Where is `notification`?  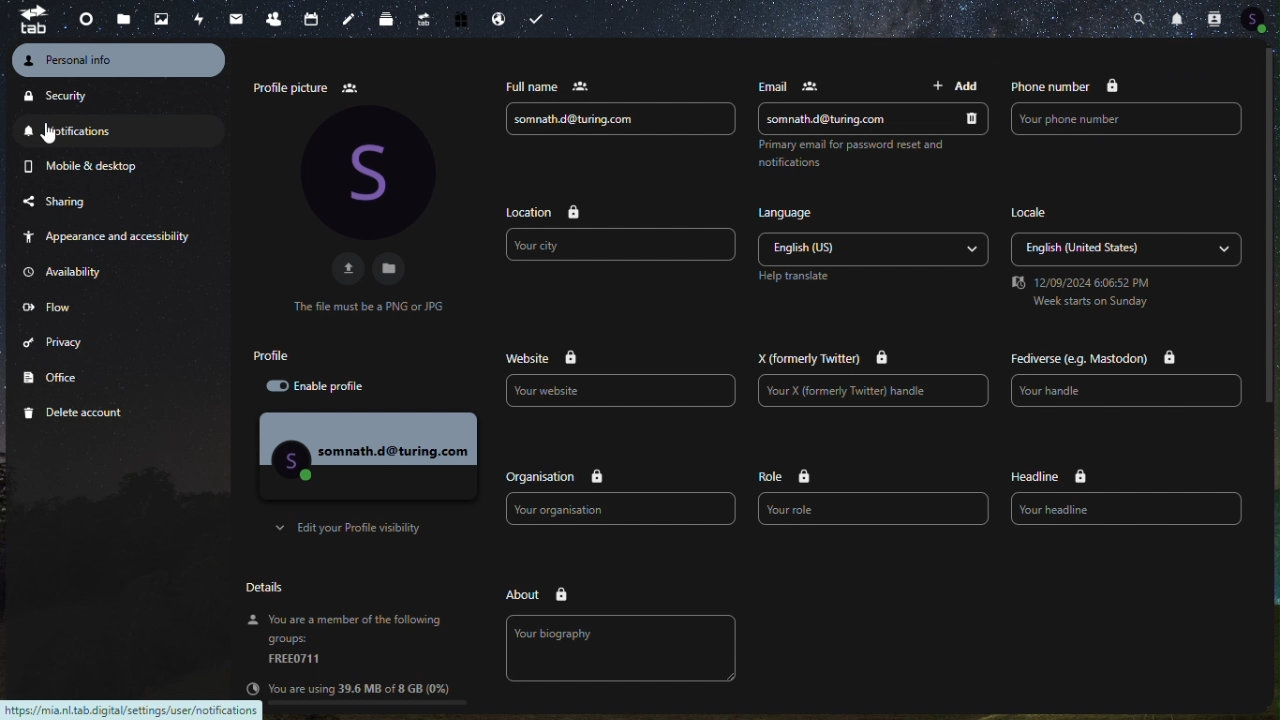 notification is located at coordinates (1178, 18).